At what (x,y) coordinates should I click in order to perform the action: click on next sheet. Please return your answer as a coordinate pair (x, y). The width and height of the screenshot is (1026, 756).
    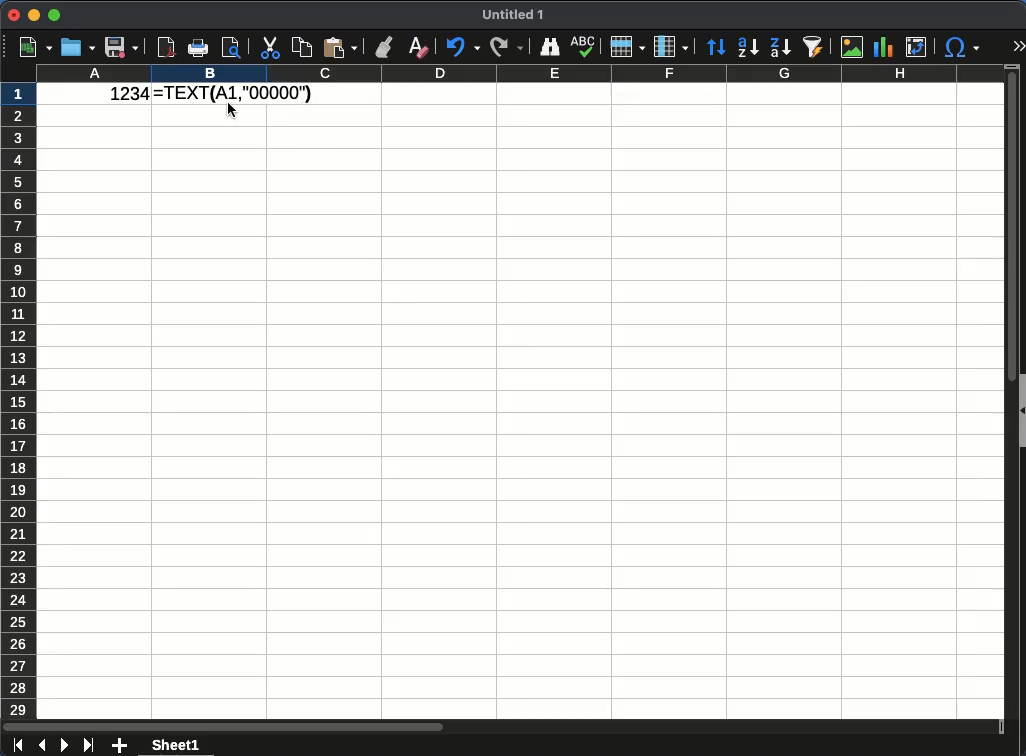
    Looking at the image, I should click on (63, 746).